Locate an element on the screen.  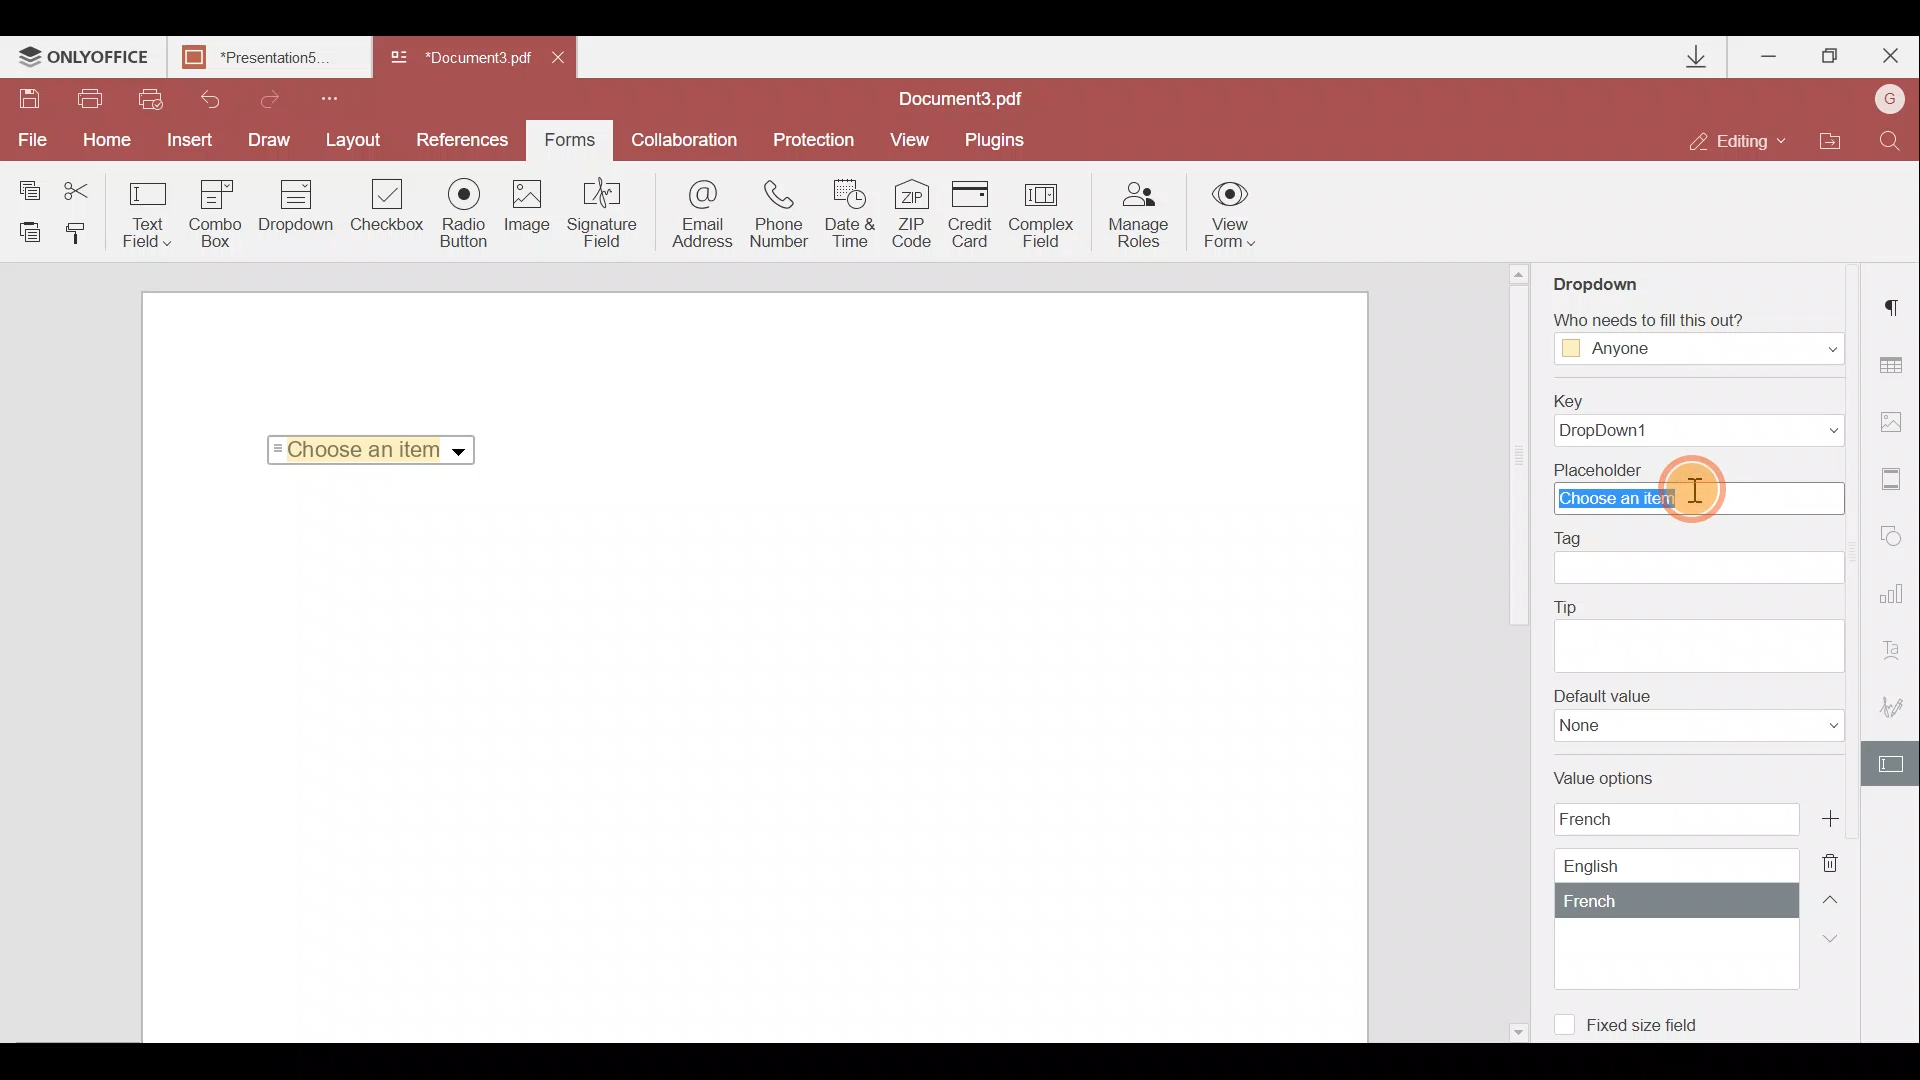
Customize quick access toolbar is located at coordinates (322, 96).